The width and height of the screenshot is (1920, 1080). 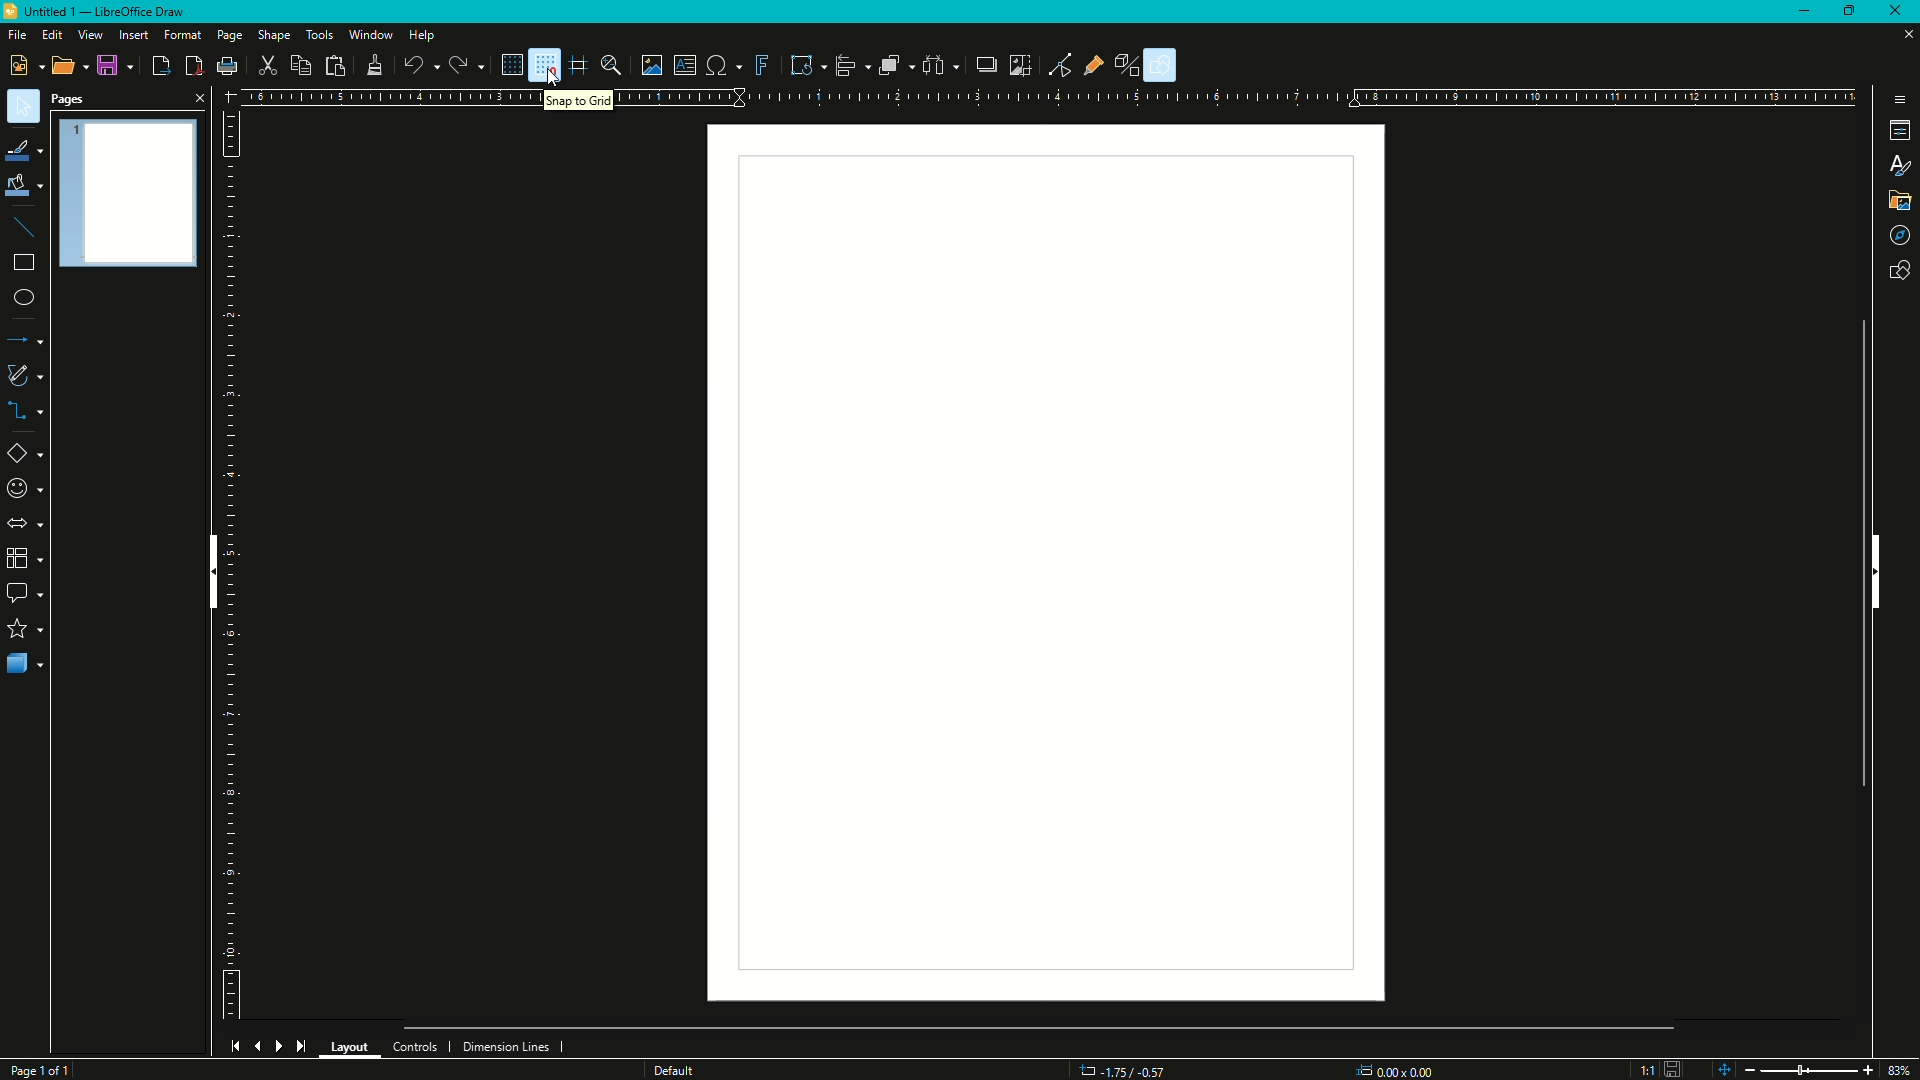 What do you see at coordinates (182, 34) in the screenshot?
I see `Formate` at bounding box center [182, 34].